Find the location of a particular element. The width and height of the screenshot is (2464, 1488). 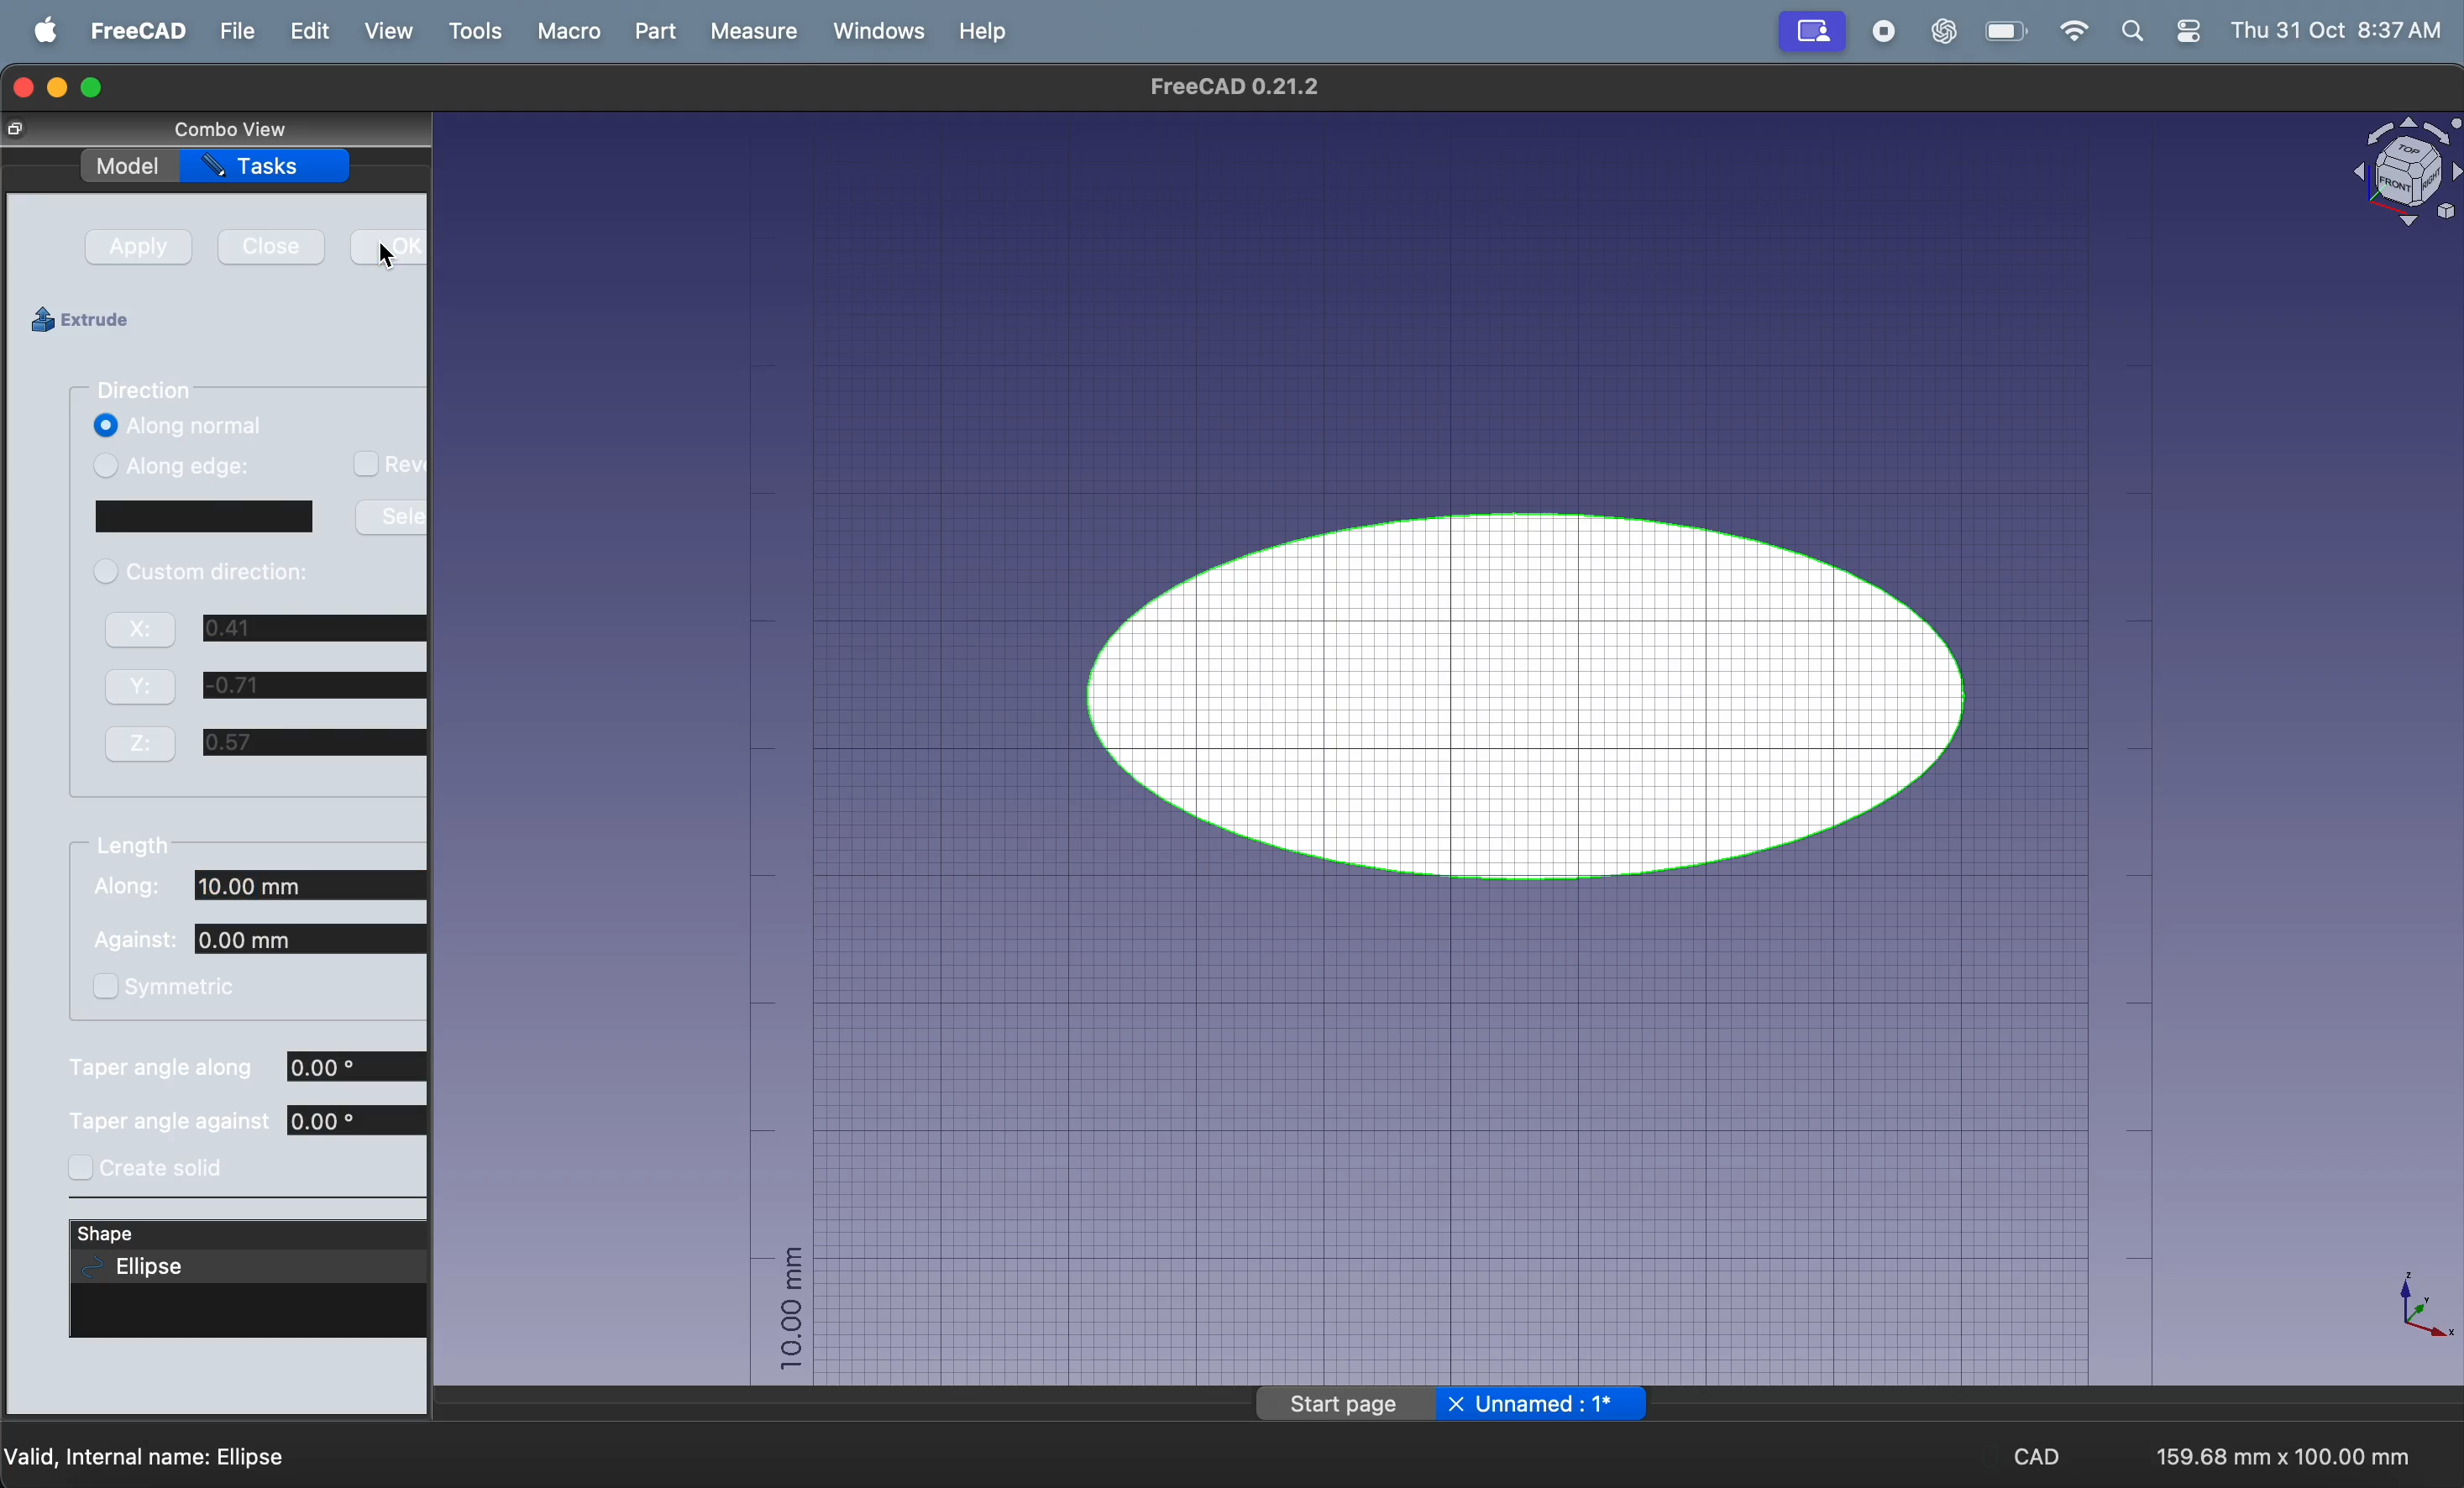

tasks is located at coordinates (276, 169).